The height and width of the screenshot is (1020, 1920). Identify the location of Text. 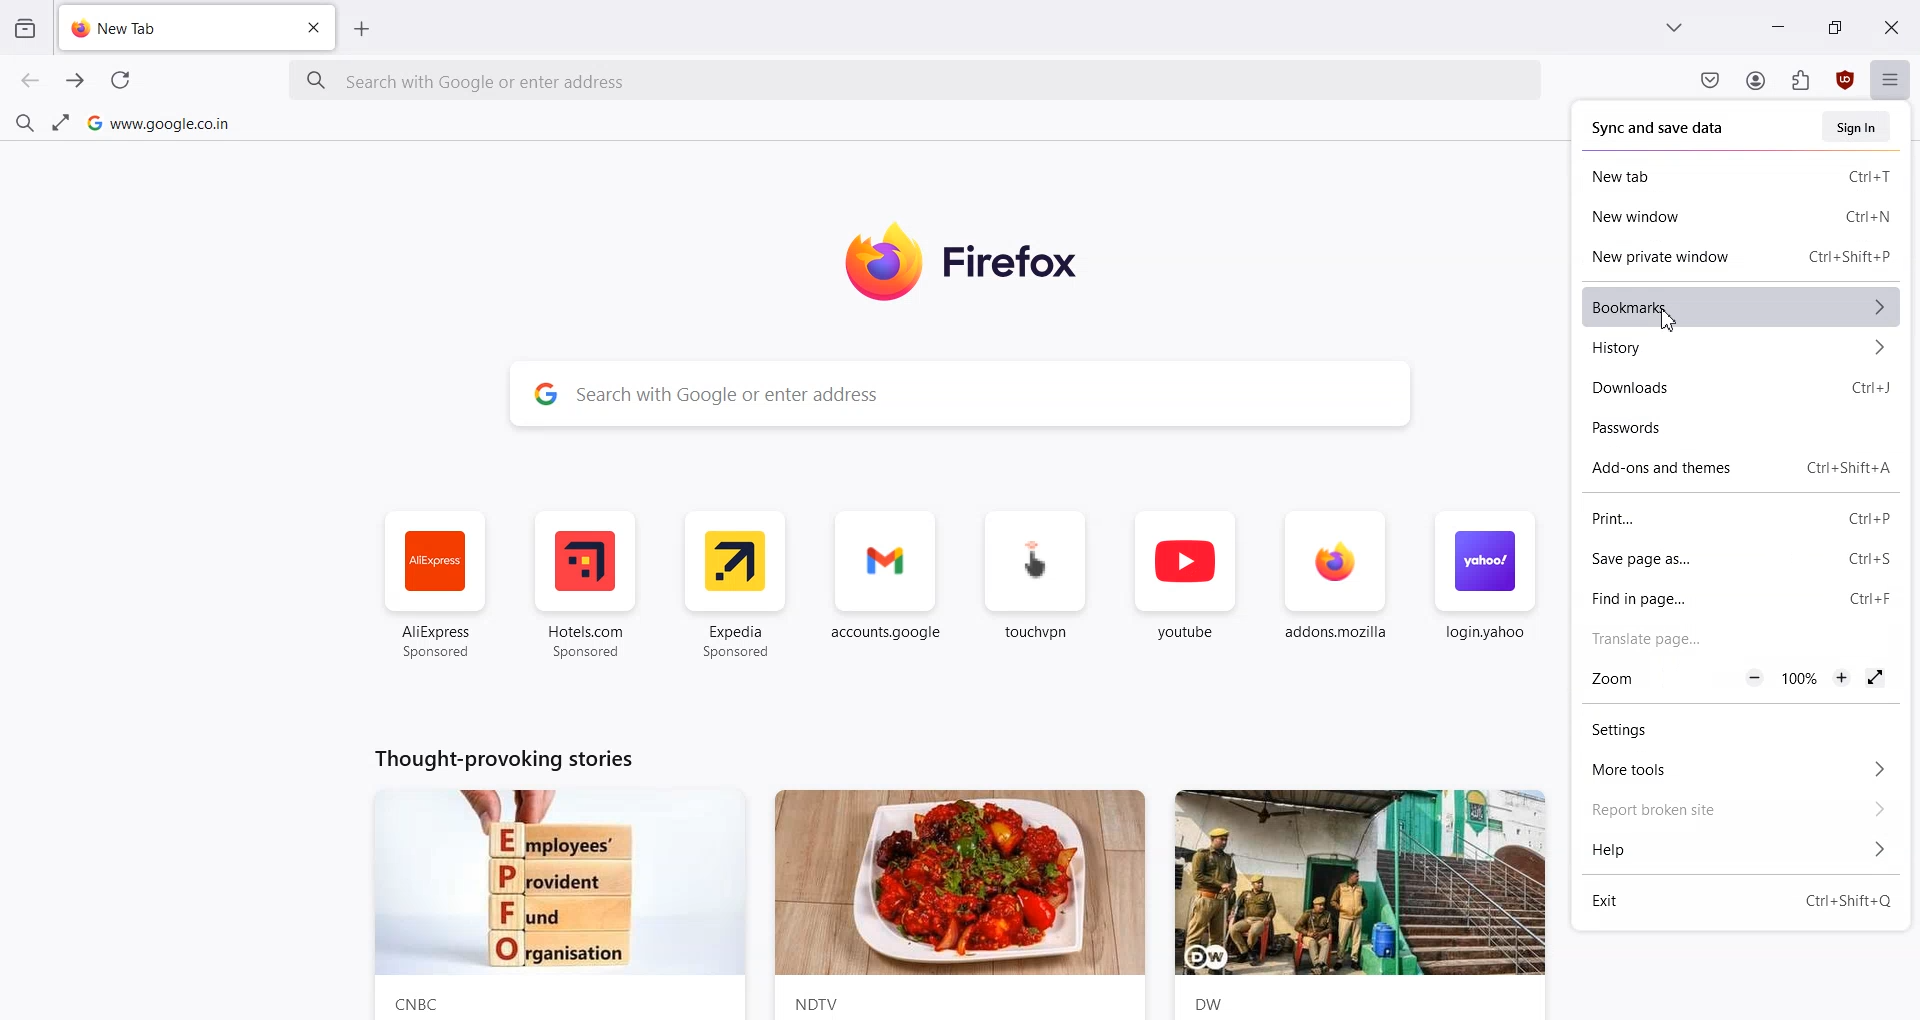
(500, 757).